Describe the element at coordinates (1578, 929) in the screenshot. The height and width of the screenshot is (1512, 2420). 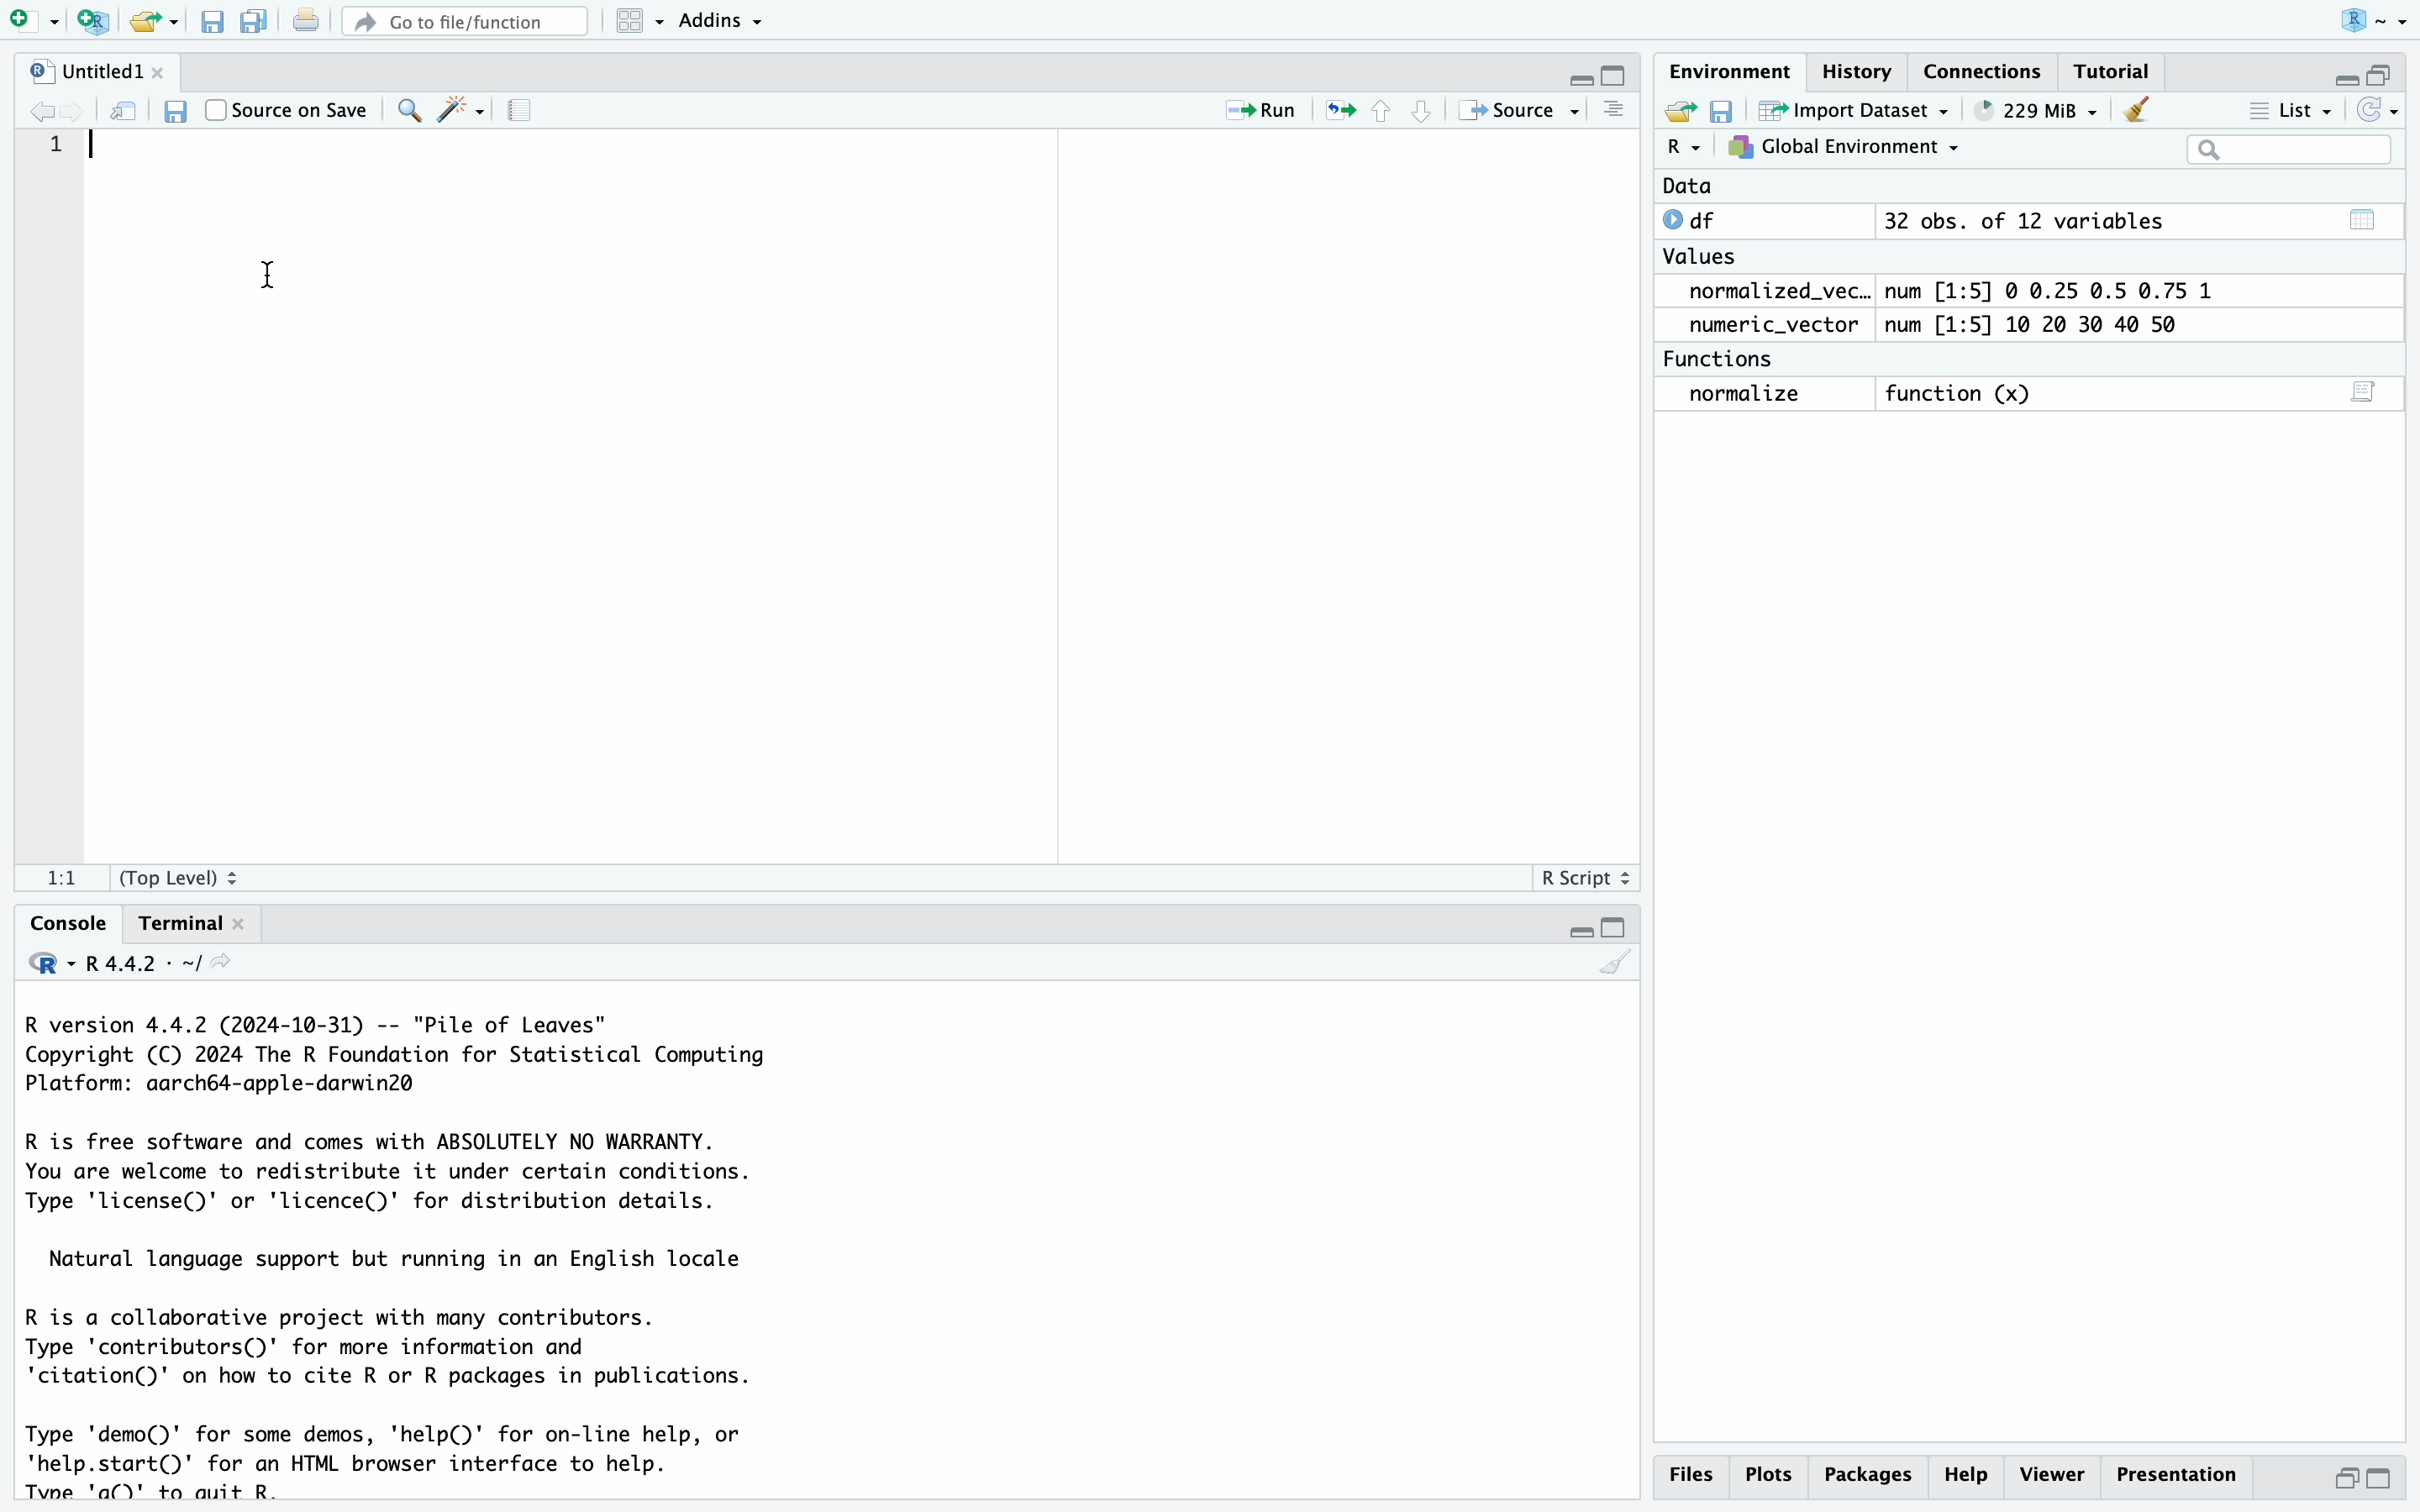
I see `minimize` at that location.